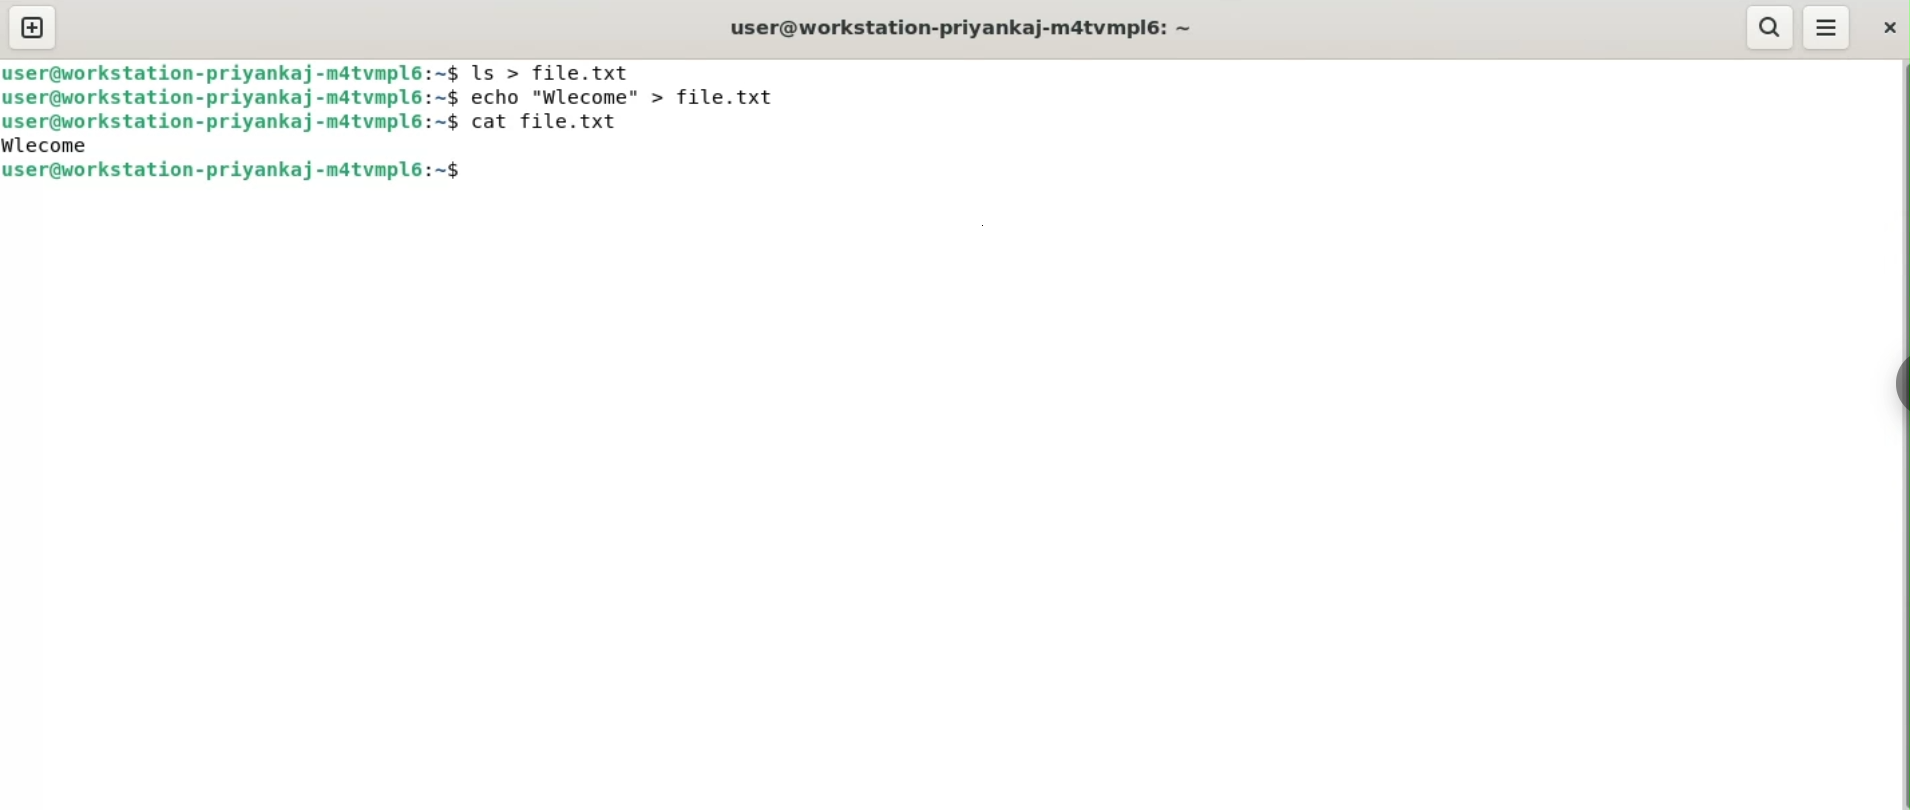 This screenshot has width=1910, height=810. I want to click on new tab, so click(34, 27).